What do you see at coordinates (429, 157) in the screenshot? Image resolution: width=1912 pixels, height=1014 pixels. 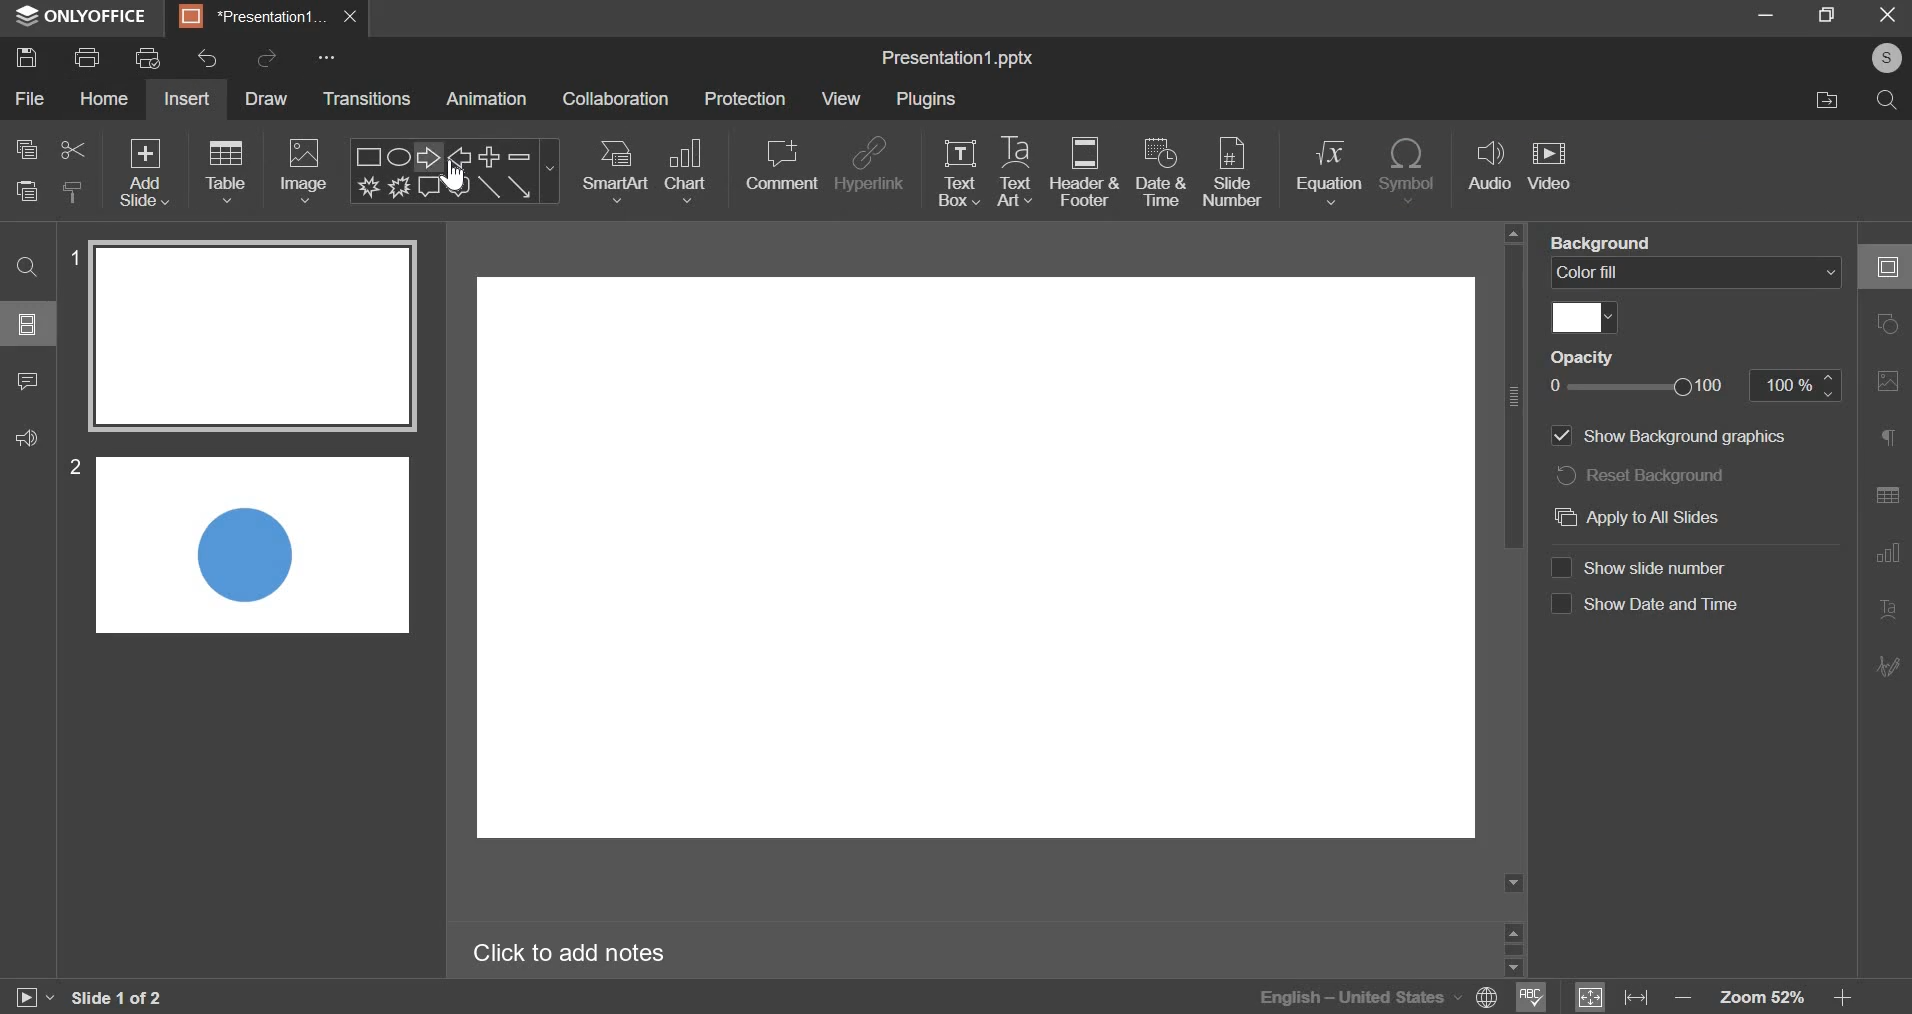 I see `Right arrow` at bounding box center [429, 157].